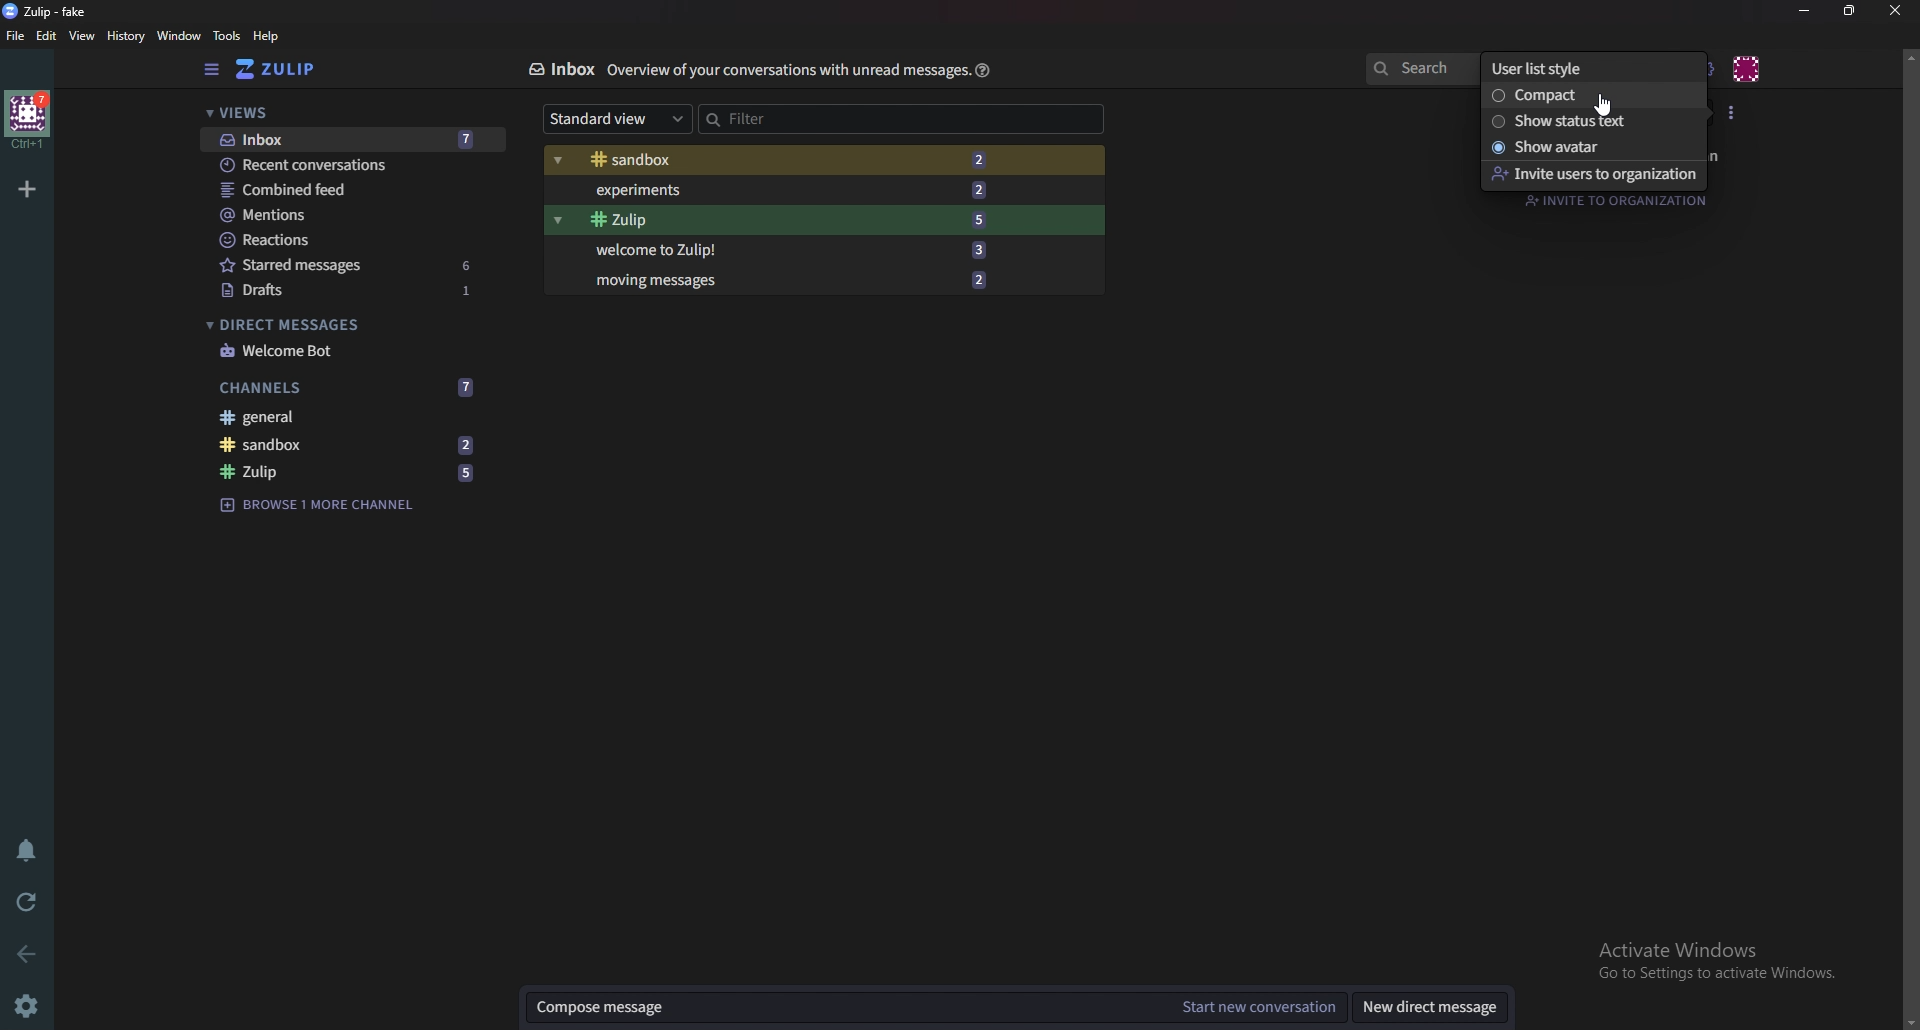 The width and height of the screenshot is (1920, 1030). What do you see at coordinates (853, 119) in the screenshot?
I see `Filter` at bounding box center [853, 119].